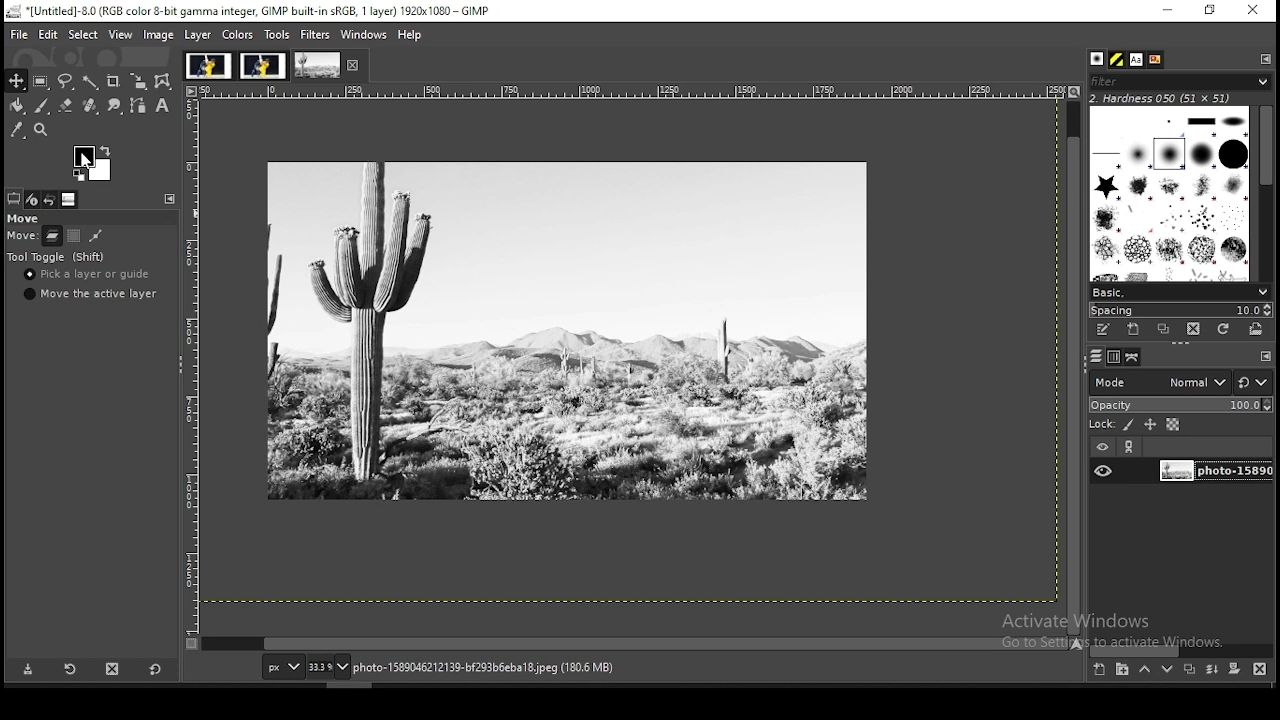 This screenshot has height=720, width=1280. What do you see at coordinates (504, 667) in the screenshot?
I see `` at bounding box center [504, 667].